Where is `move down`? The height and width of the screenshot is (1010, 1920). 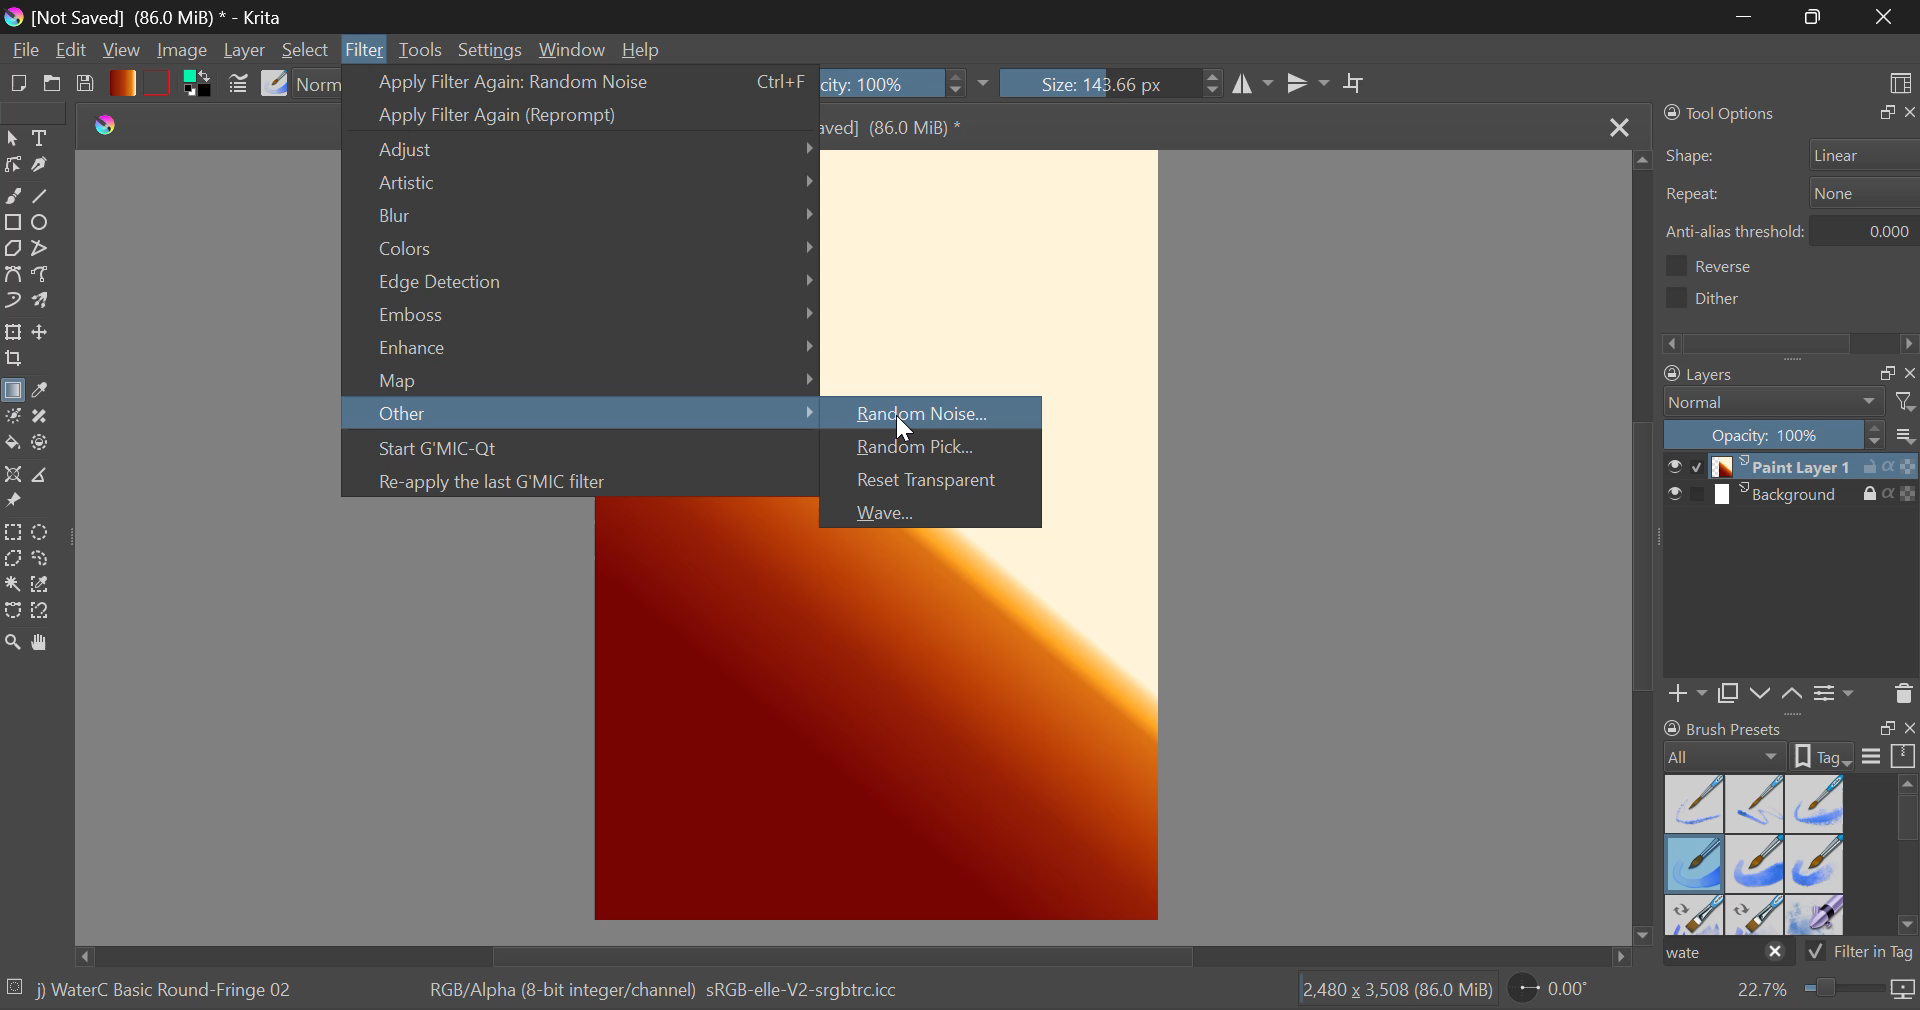 move down is located at coordinates (1648, 928).